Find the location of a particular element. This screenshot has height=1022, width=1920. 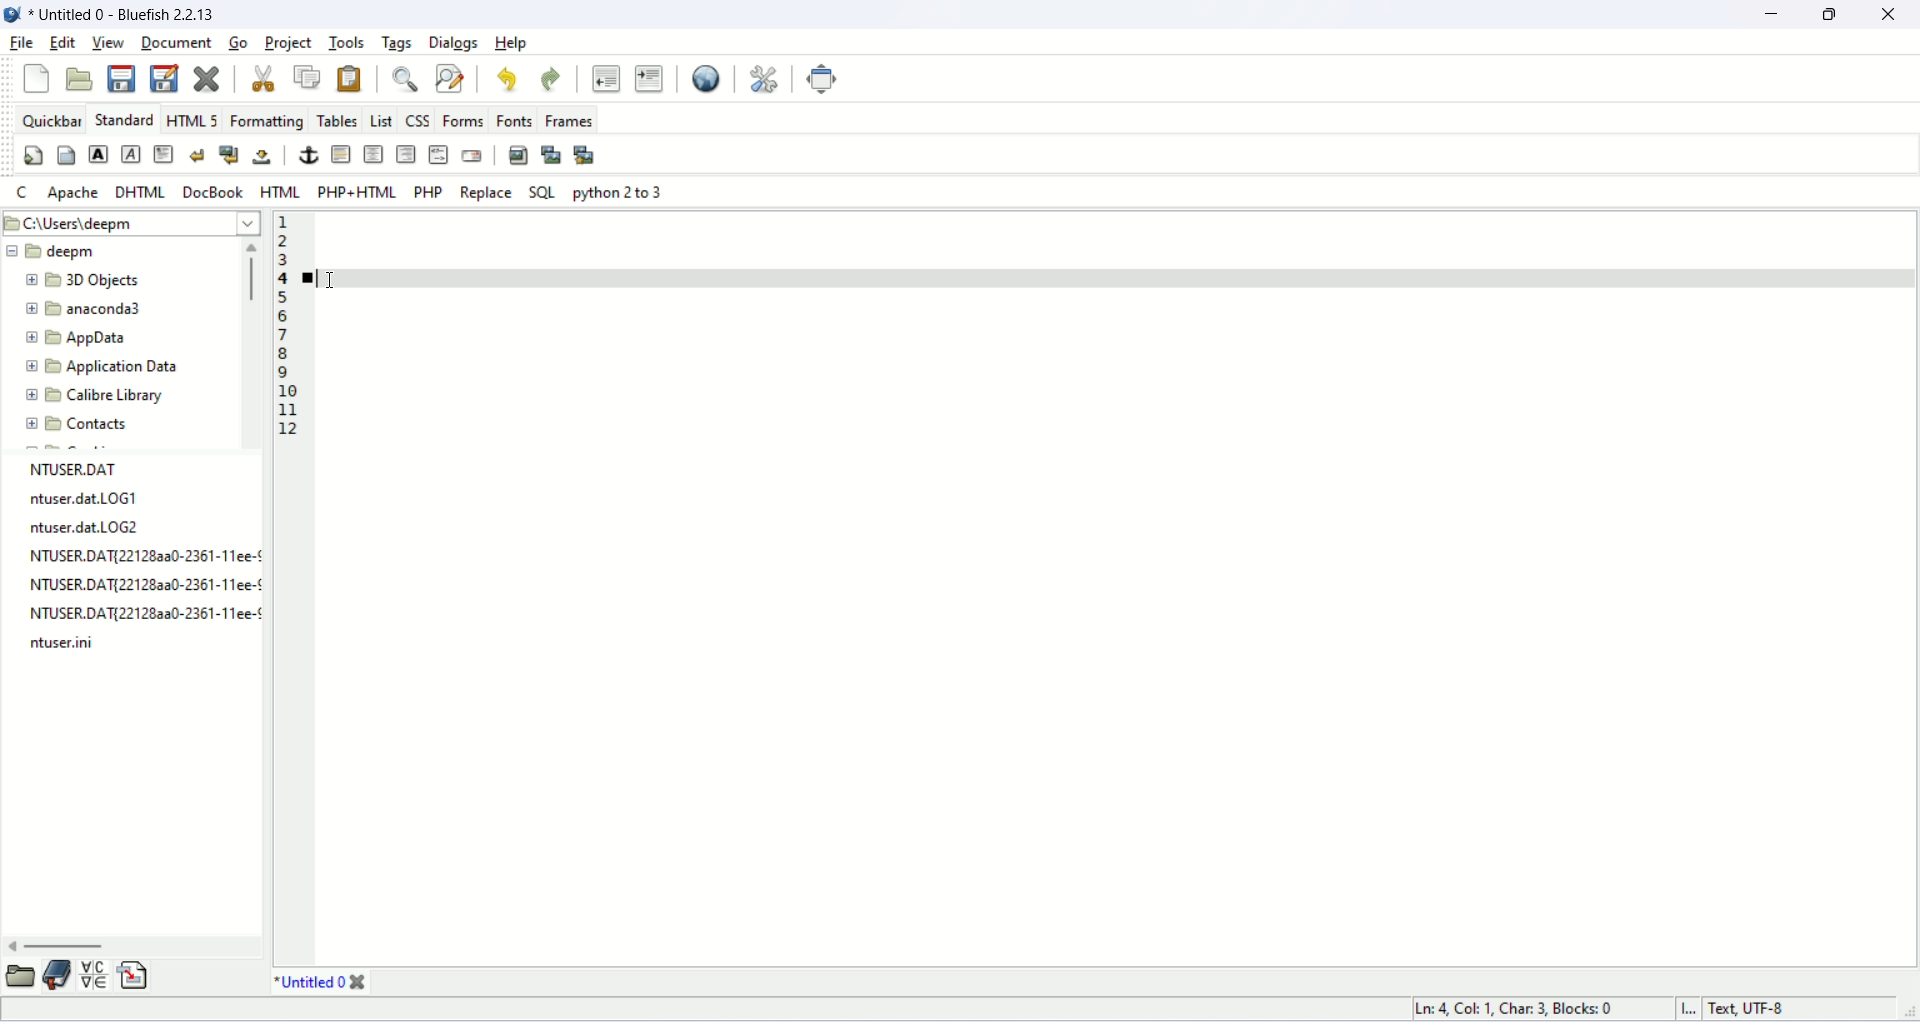

calibre library is located at coordinates (94, 395).